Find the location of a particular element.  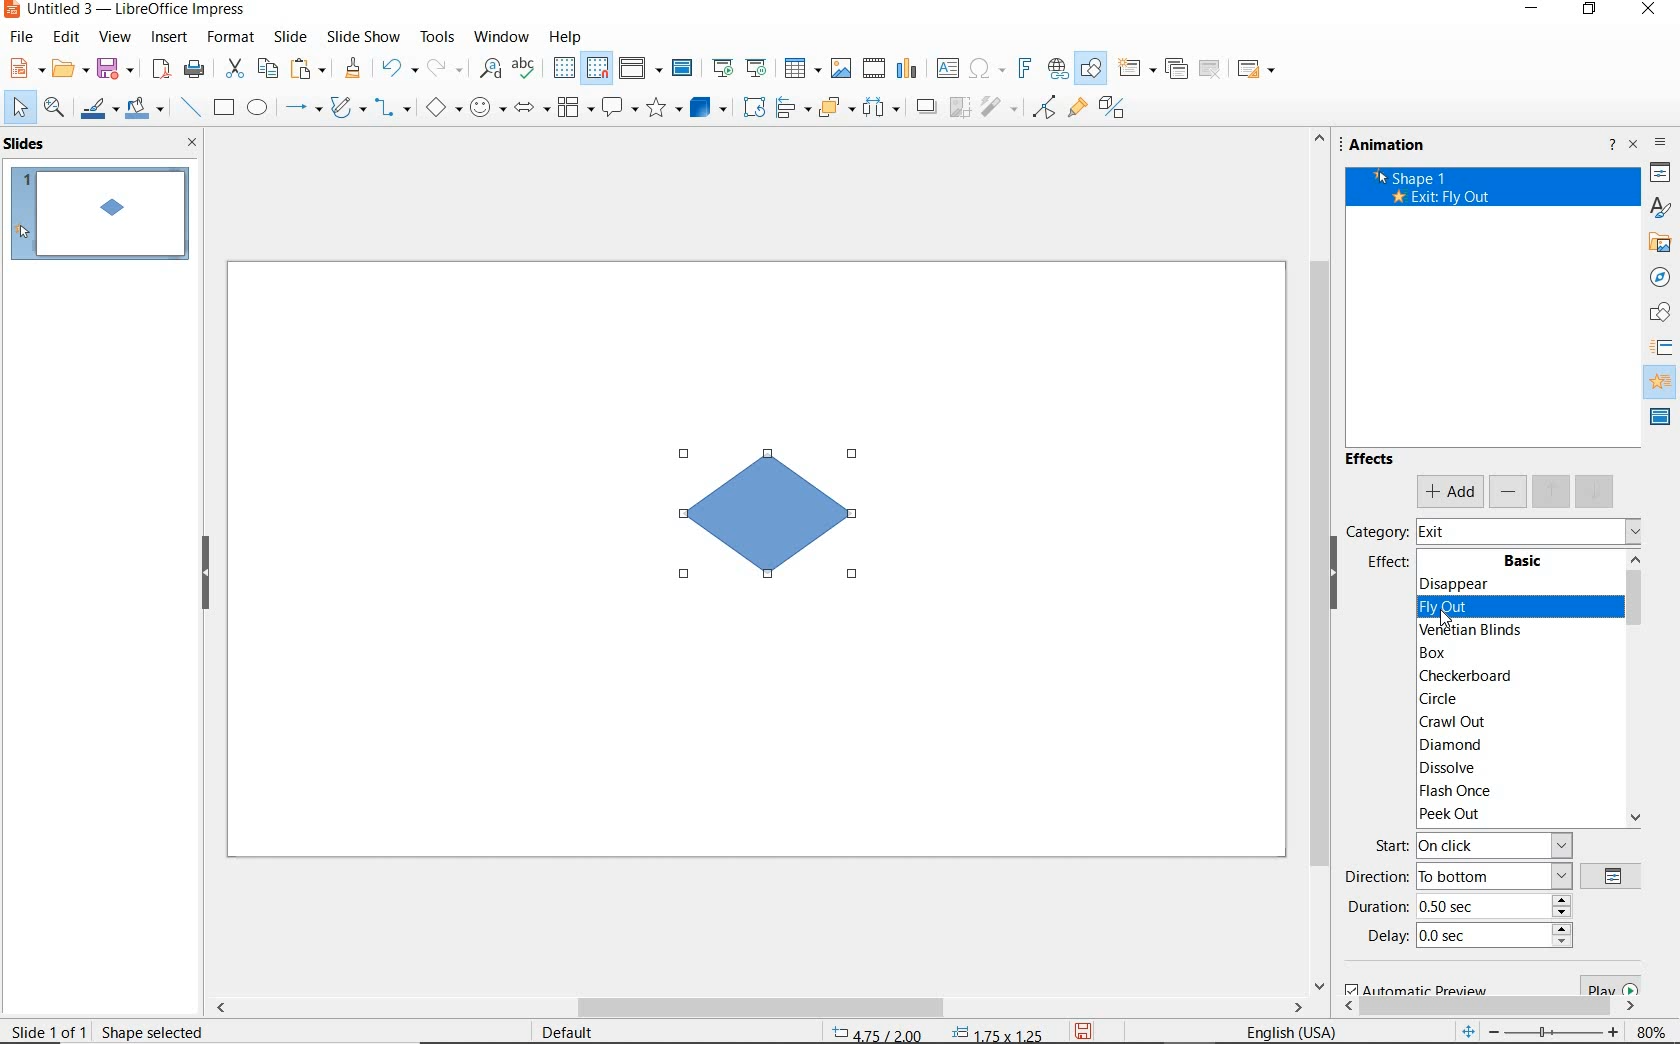

insert frontwork text is located at coordinates (1024, 68).